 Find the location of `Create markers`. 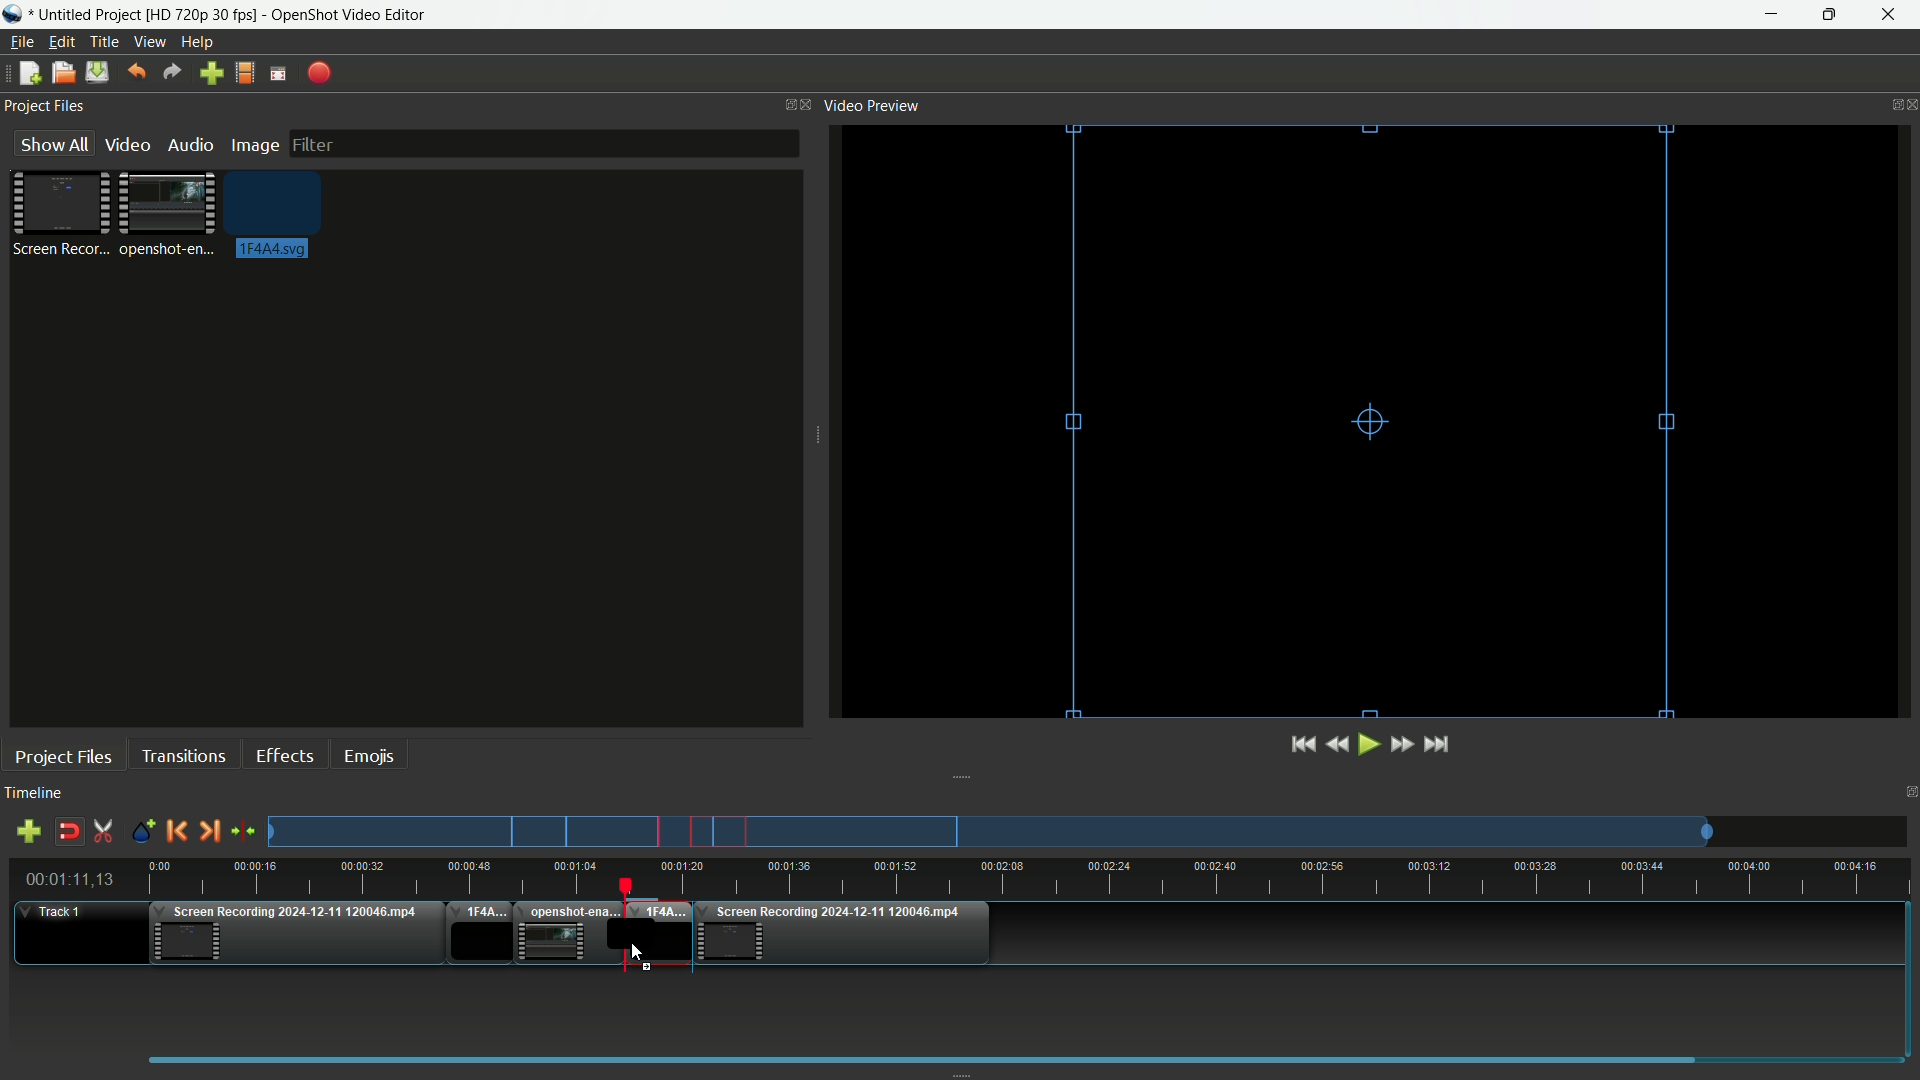

Create markers is located at coordinates (137, 832).